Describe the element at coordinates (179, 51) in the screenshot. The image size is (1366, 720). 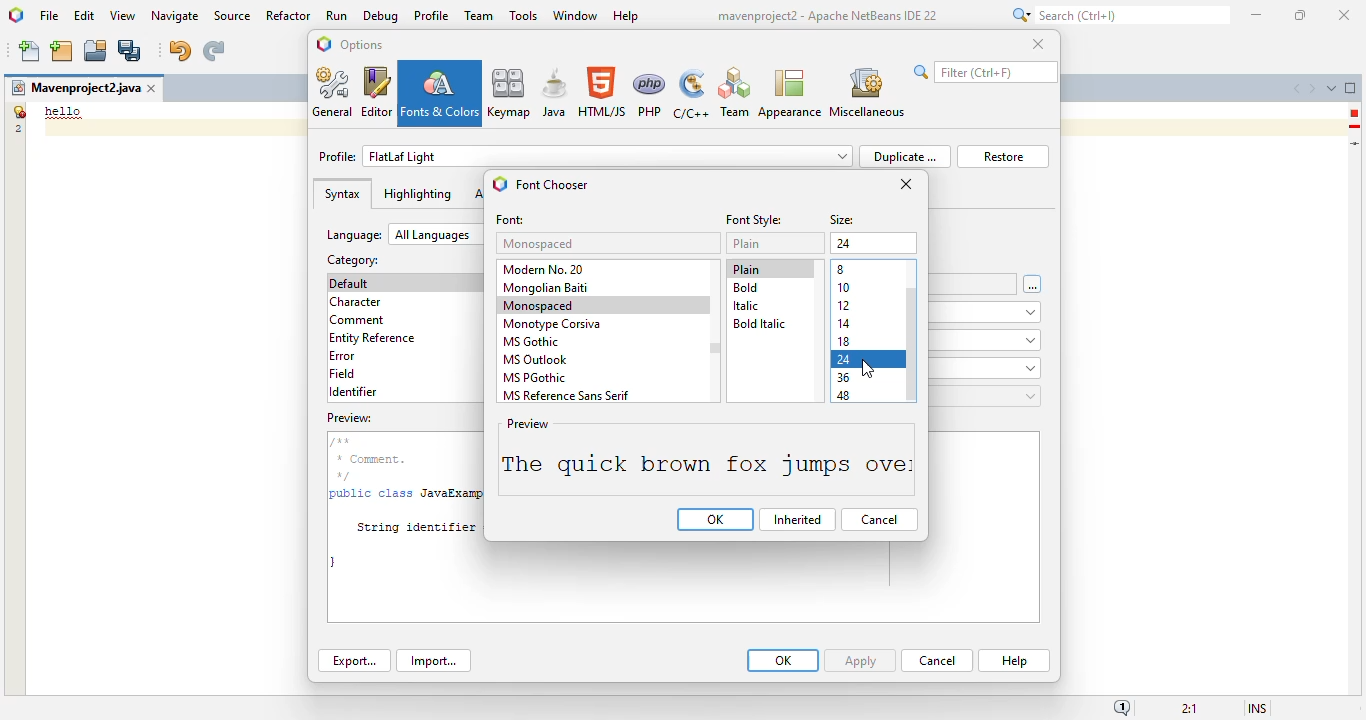
I see `undo` at that location.